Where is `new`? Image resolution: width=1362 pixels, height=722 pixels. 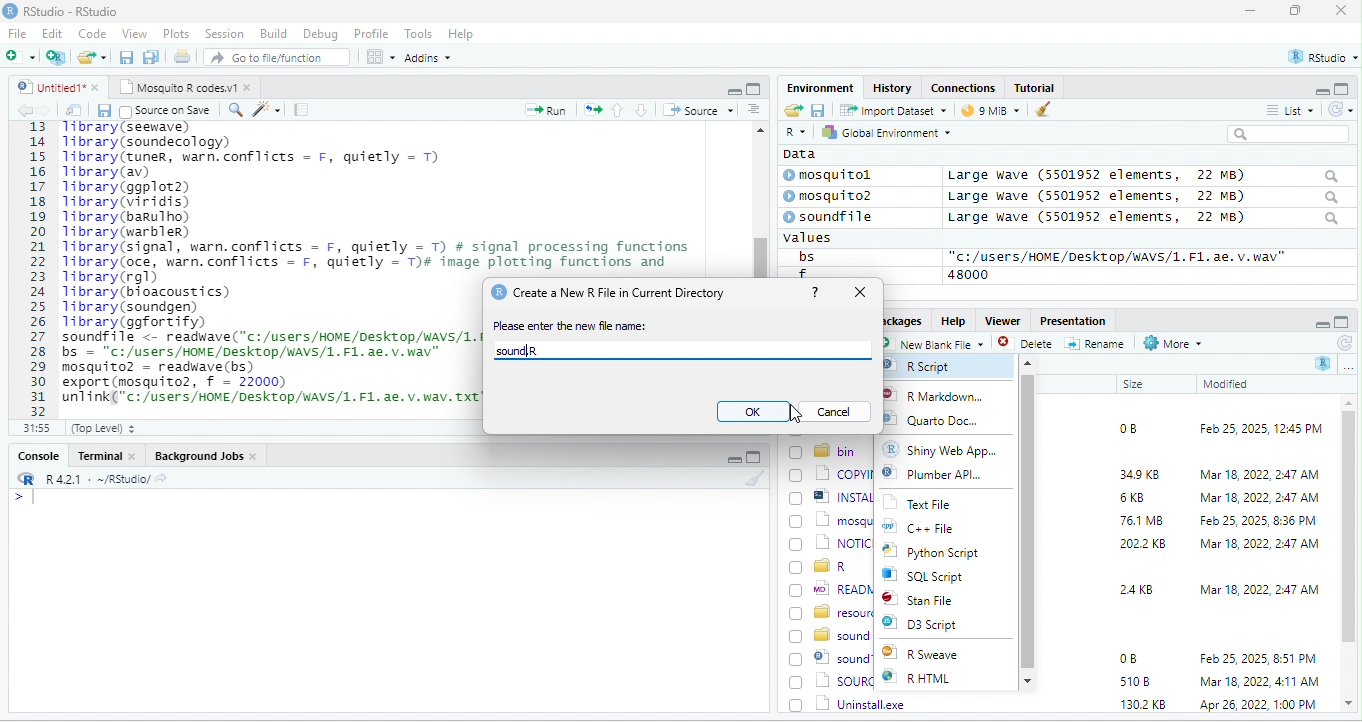
new is located at coordinates (20, 55).